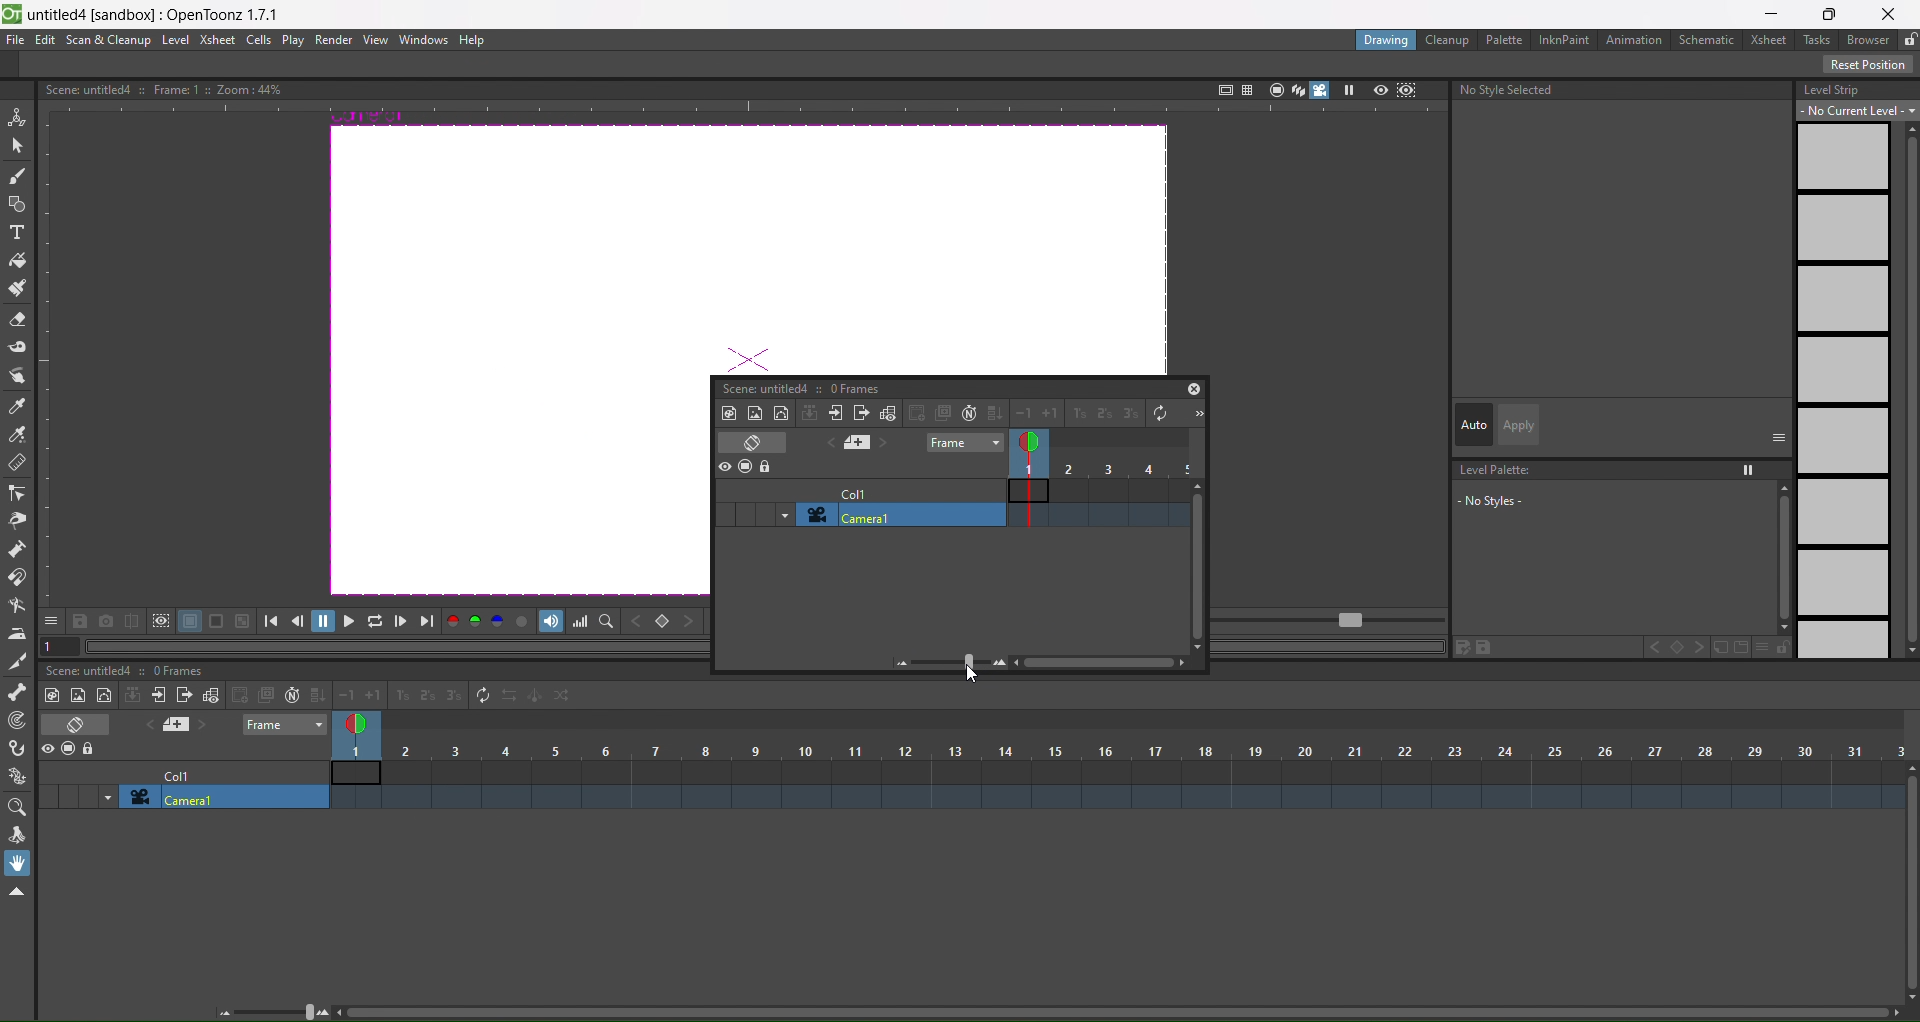  Describe the element at coordinates (1474, 426) in the screenshot. I see `auto` at that location.